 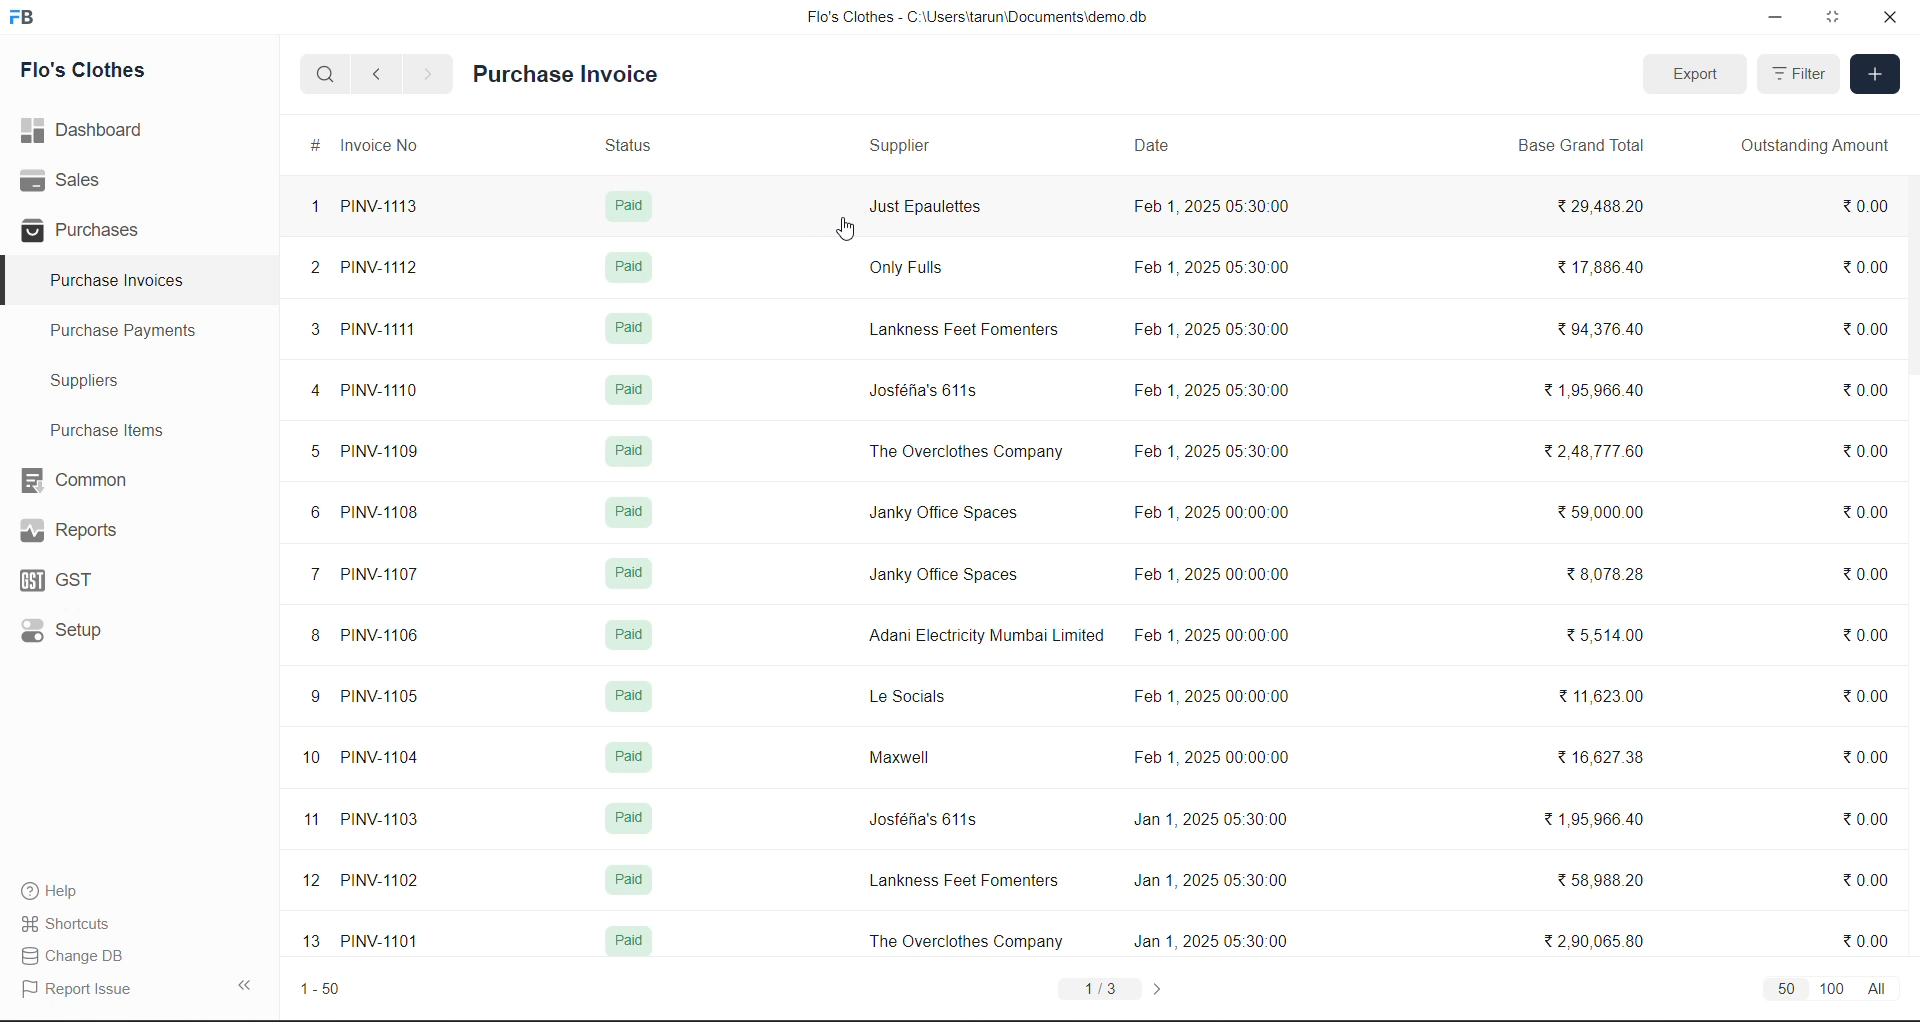 What do you see at coordinates (912, 269) in the screenshot?
I see `Only Fulls` at bounding box center [912, 269].